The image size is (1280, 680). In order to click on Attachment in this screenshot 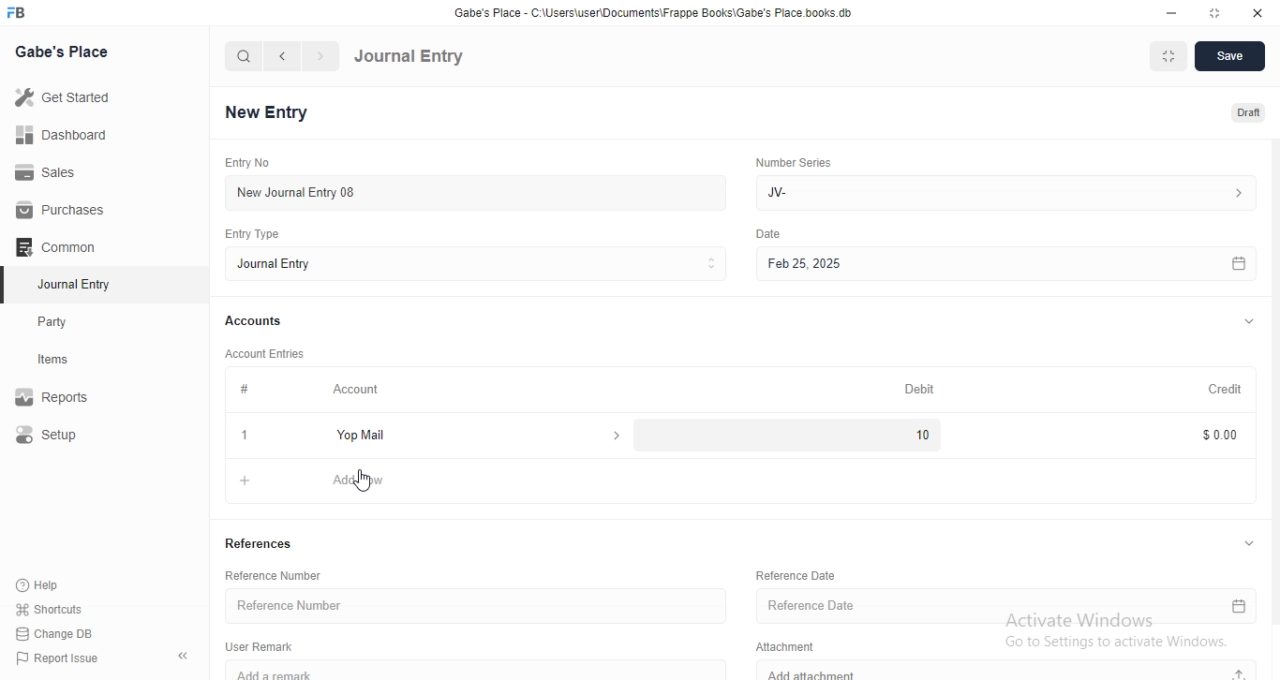, I will do `click(781, 647)`.